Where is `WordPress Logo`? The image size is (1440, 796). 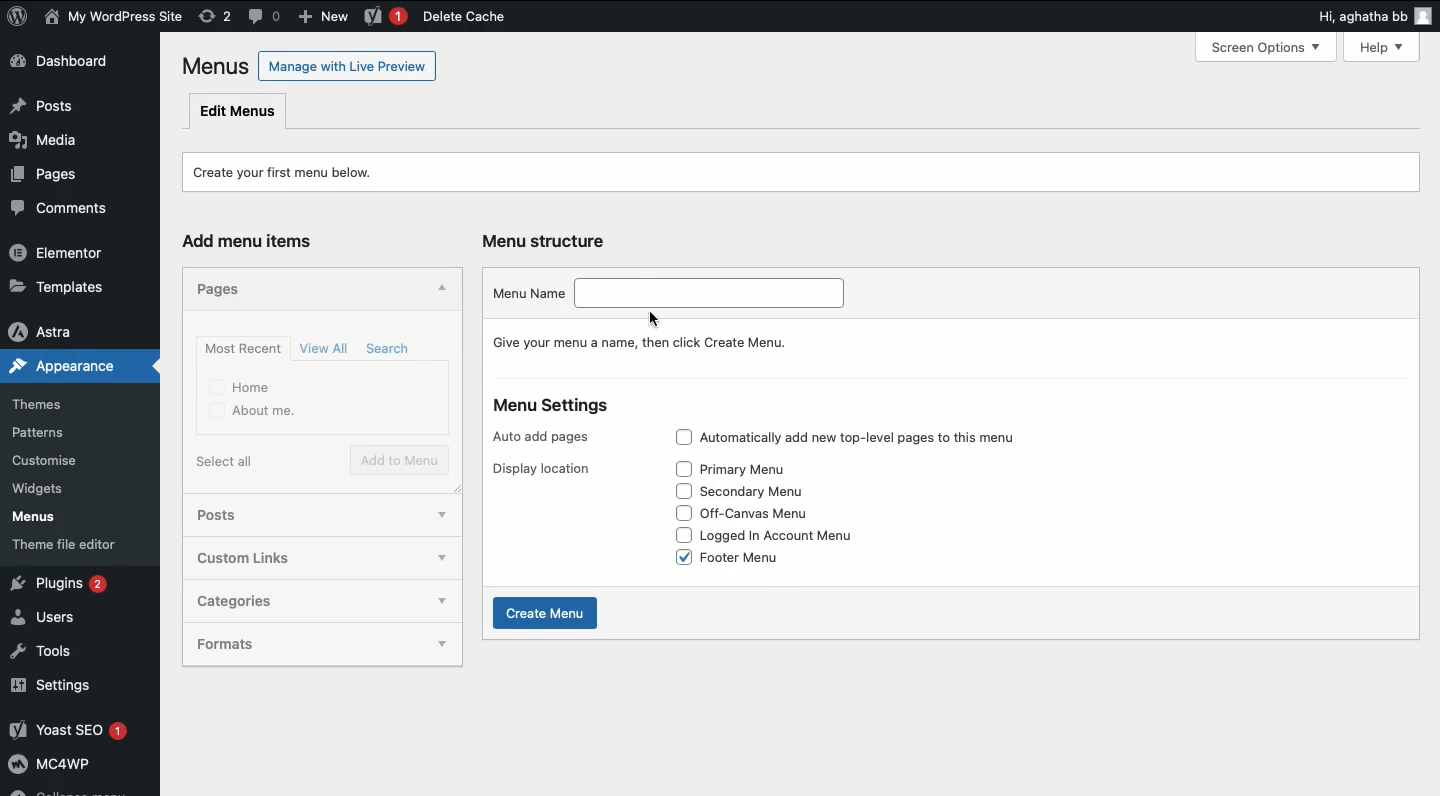
WordPress Logo is located at coordinates (18, 16).